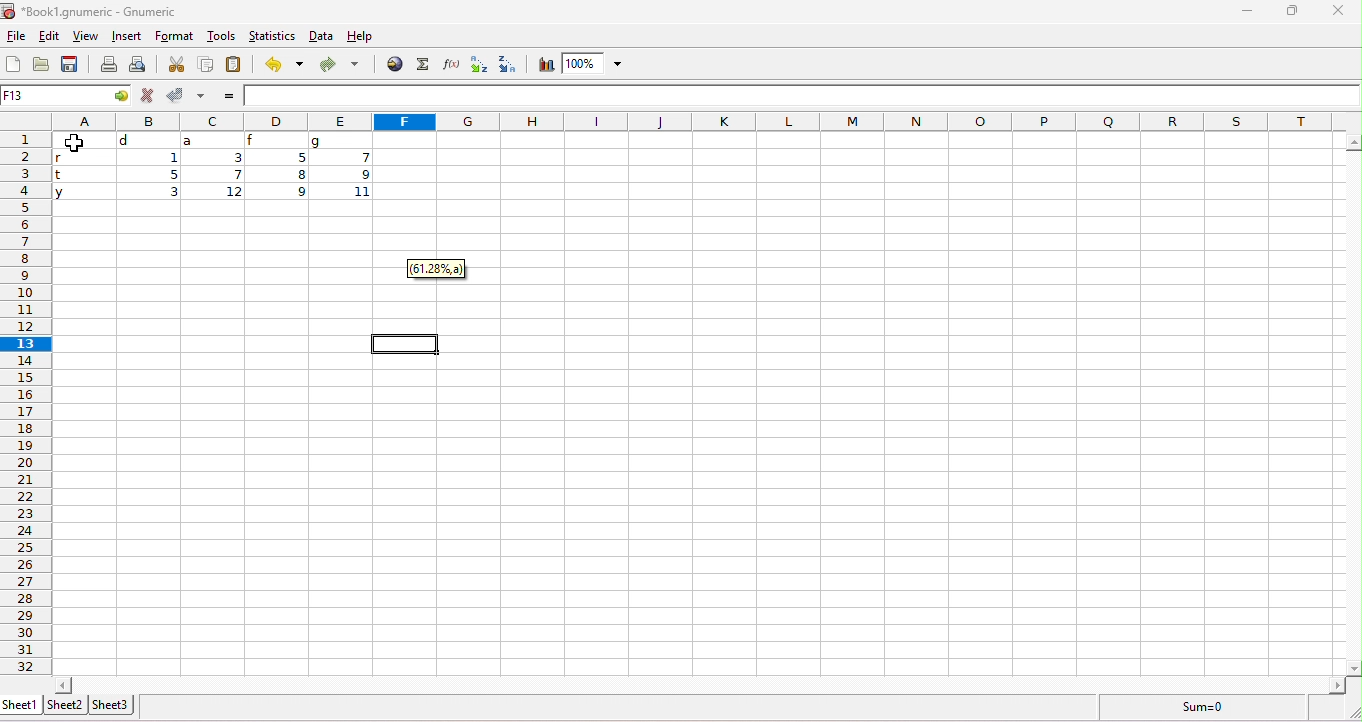  What do you see at coordinates (803, 95) in the screenshot?
I see `formula bar` at bounding box center [803, 95].